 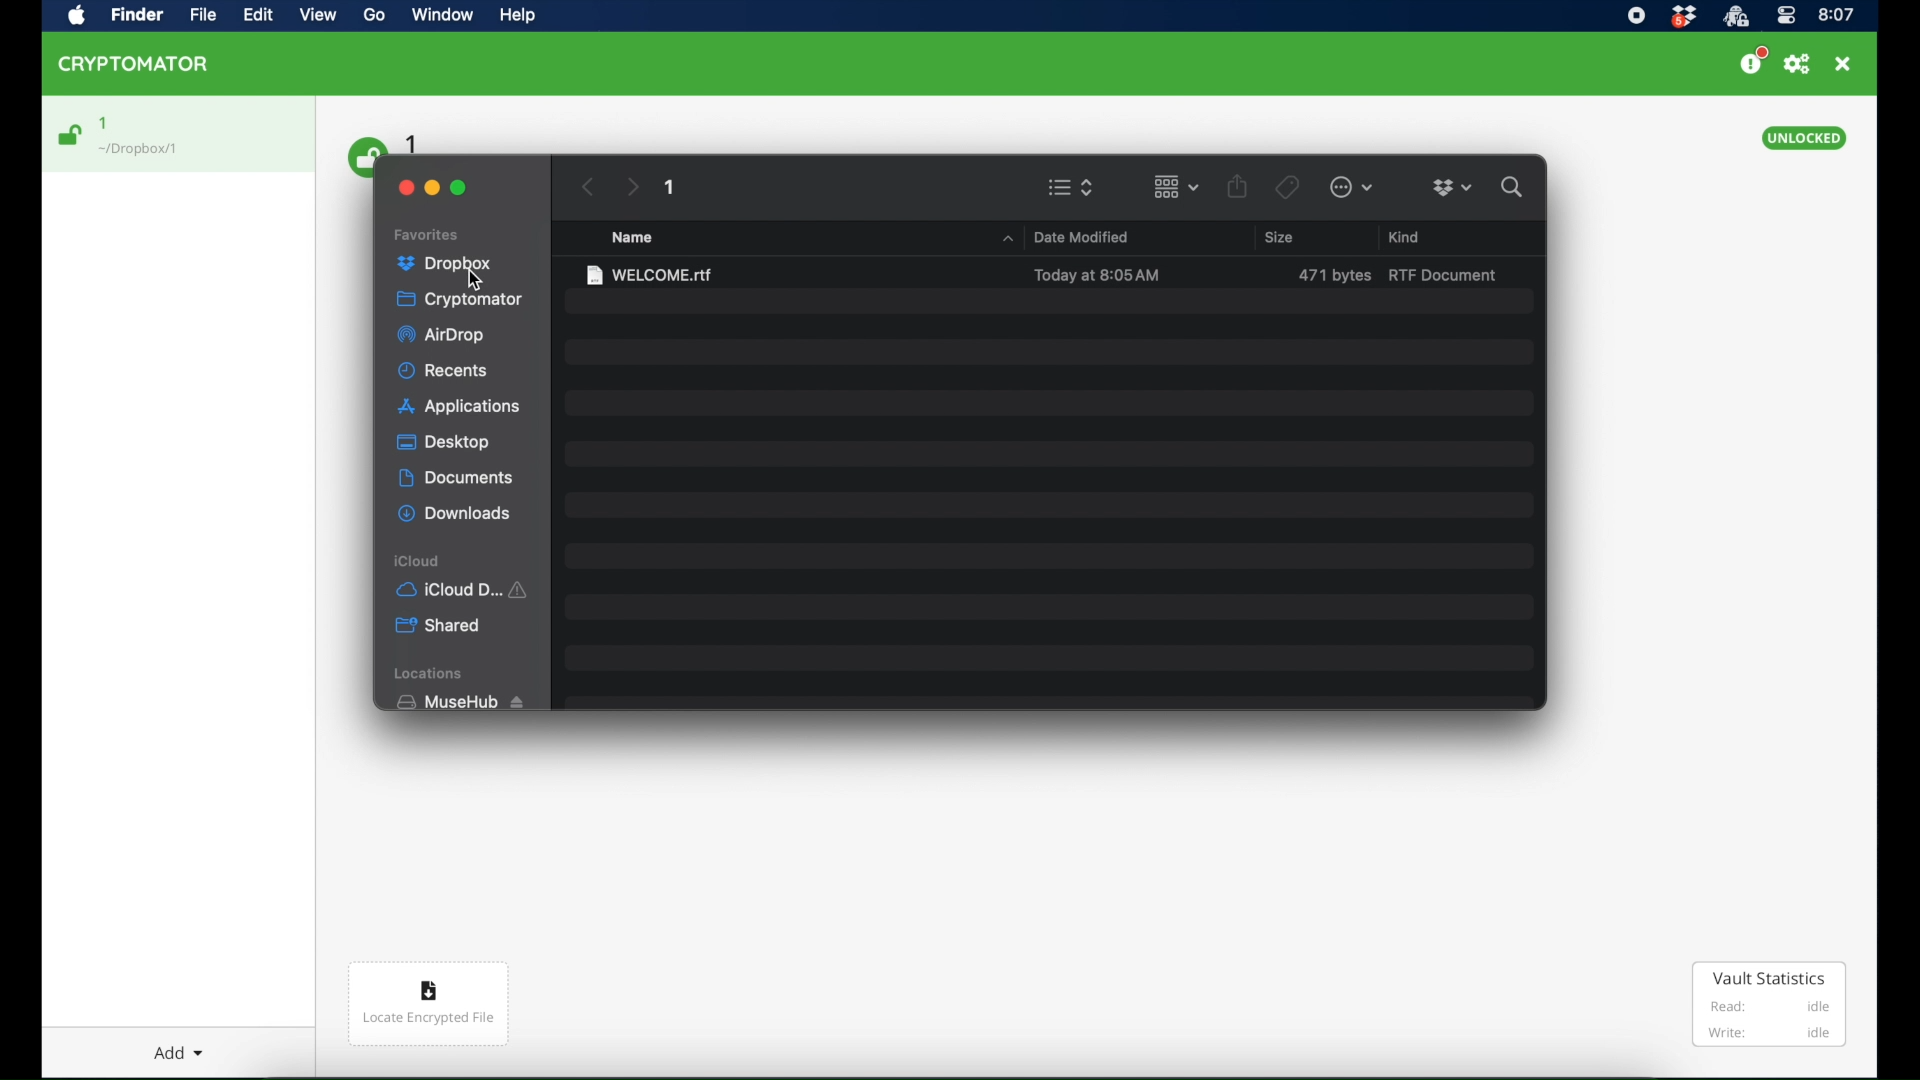 I want to click on musehub, so click(x=459, y=702).